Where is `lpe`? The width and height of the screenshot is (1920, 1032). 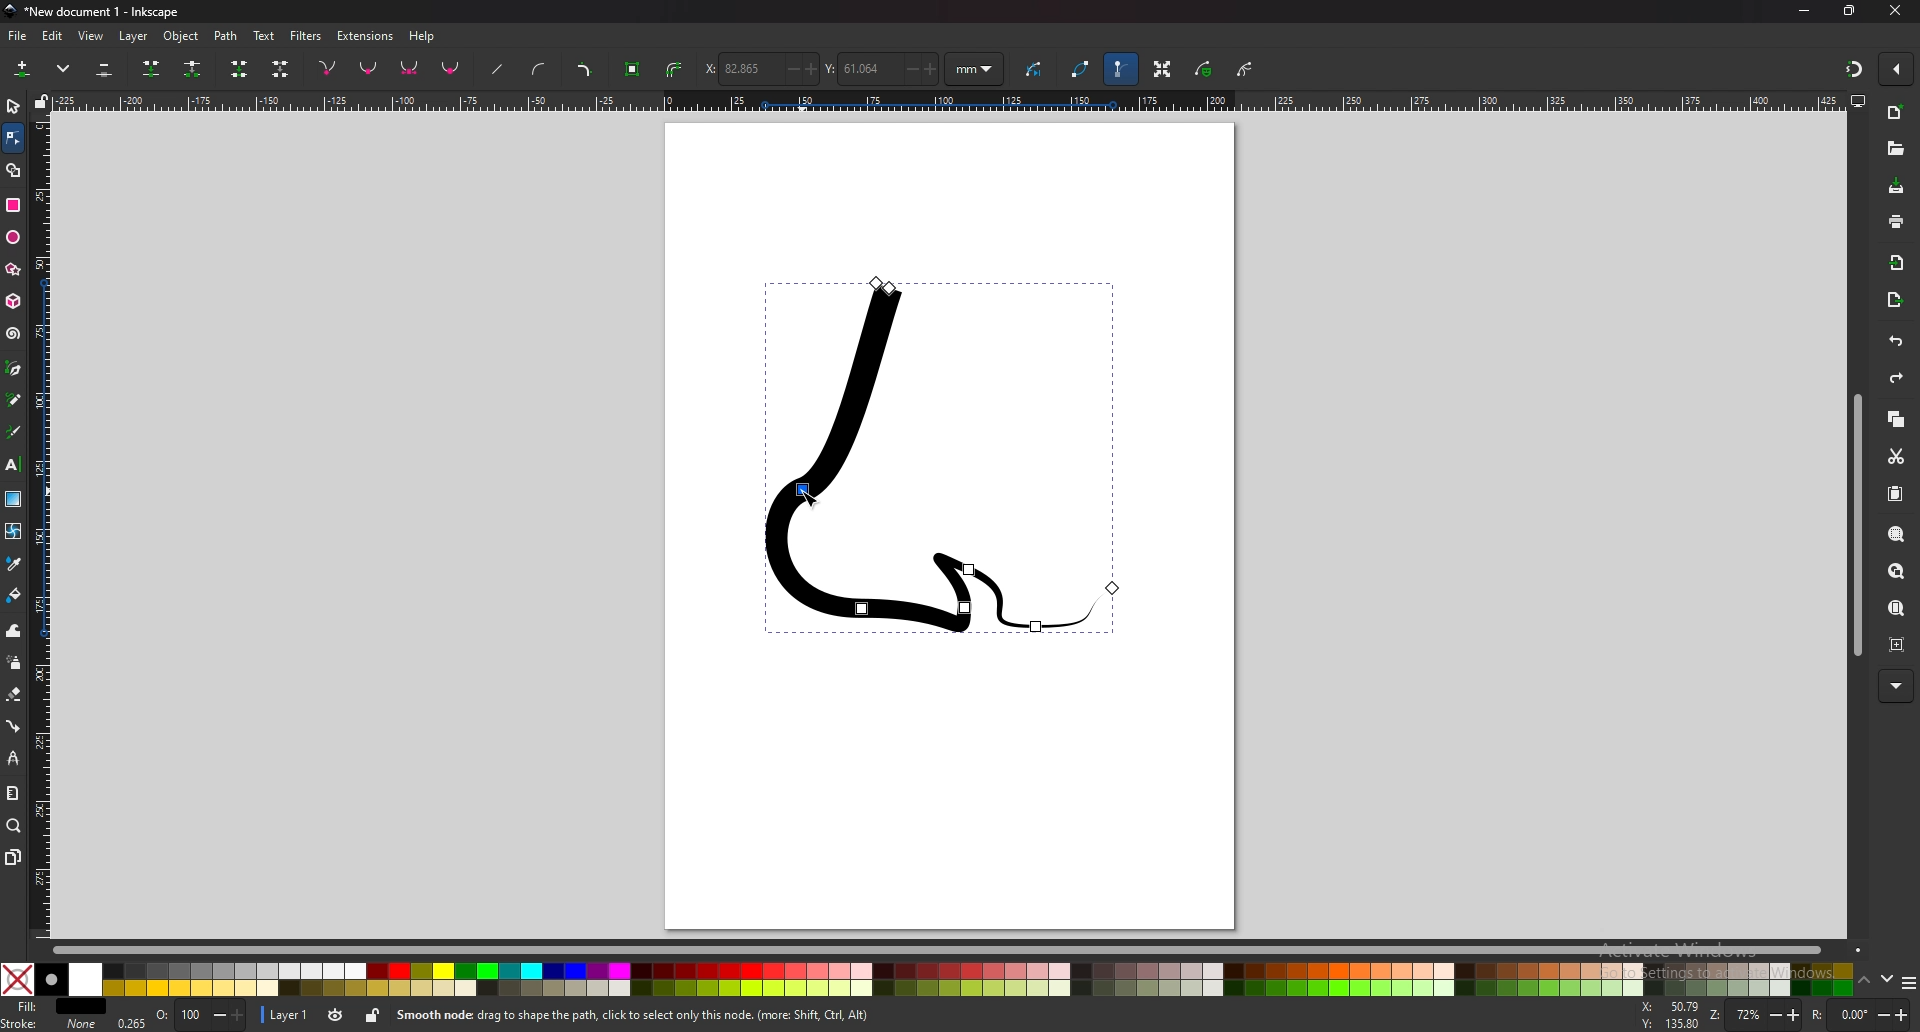
lpe is located at coordinates (13, 760).